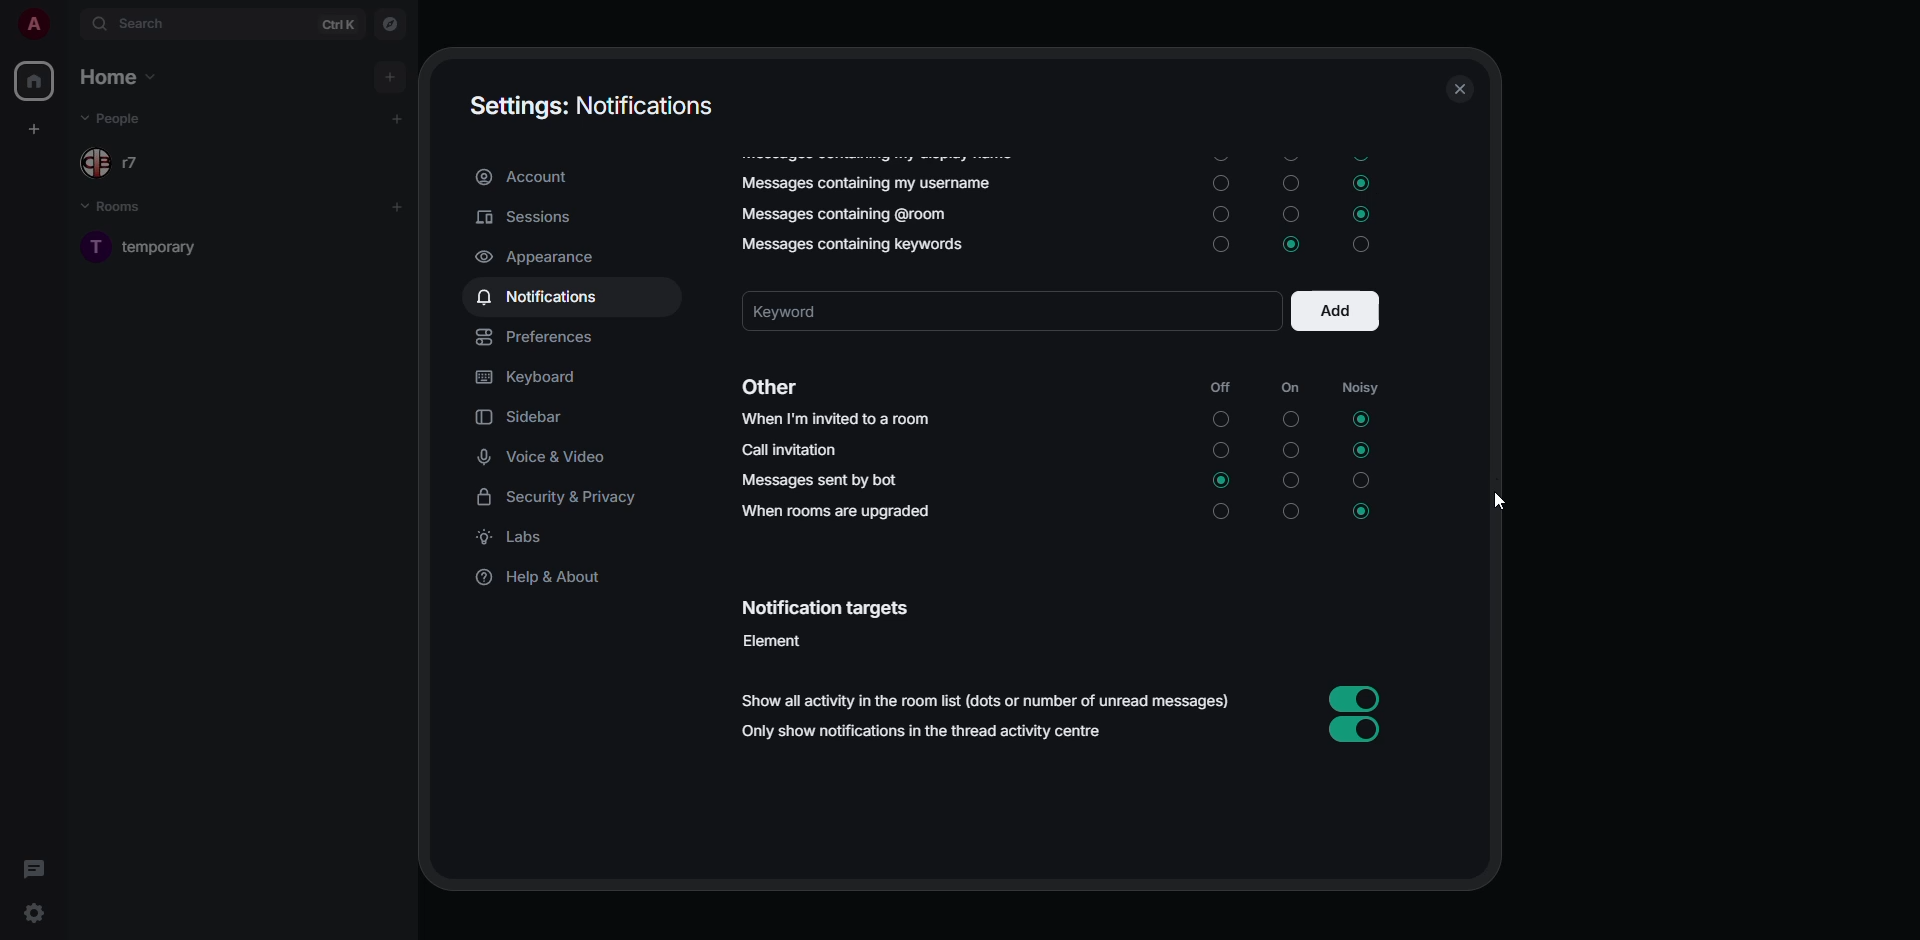  I want to click on off, so click(1291, 516).